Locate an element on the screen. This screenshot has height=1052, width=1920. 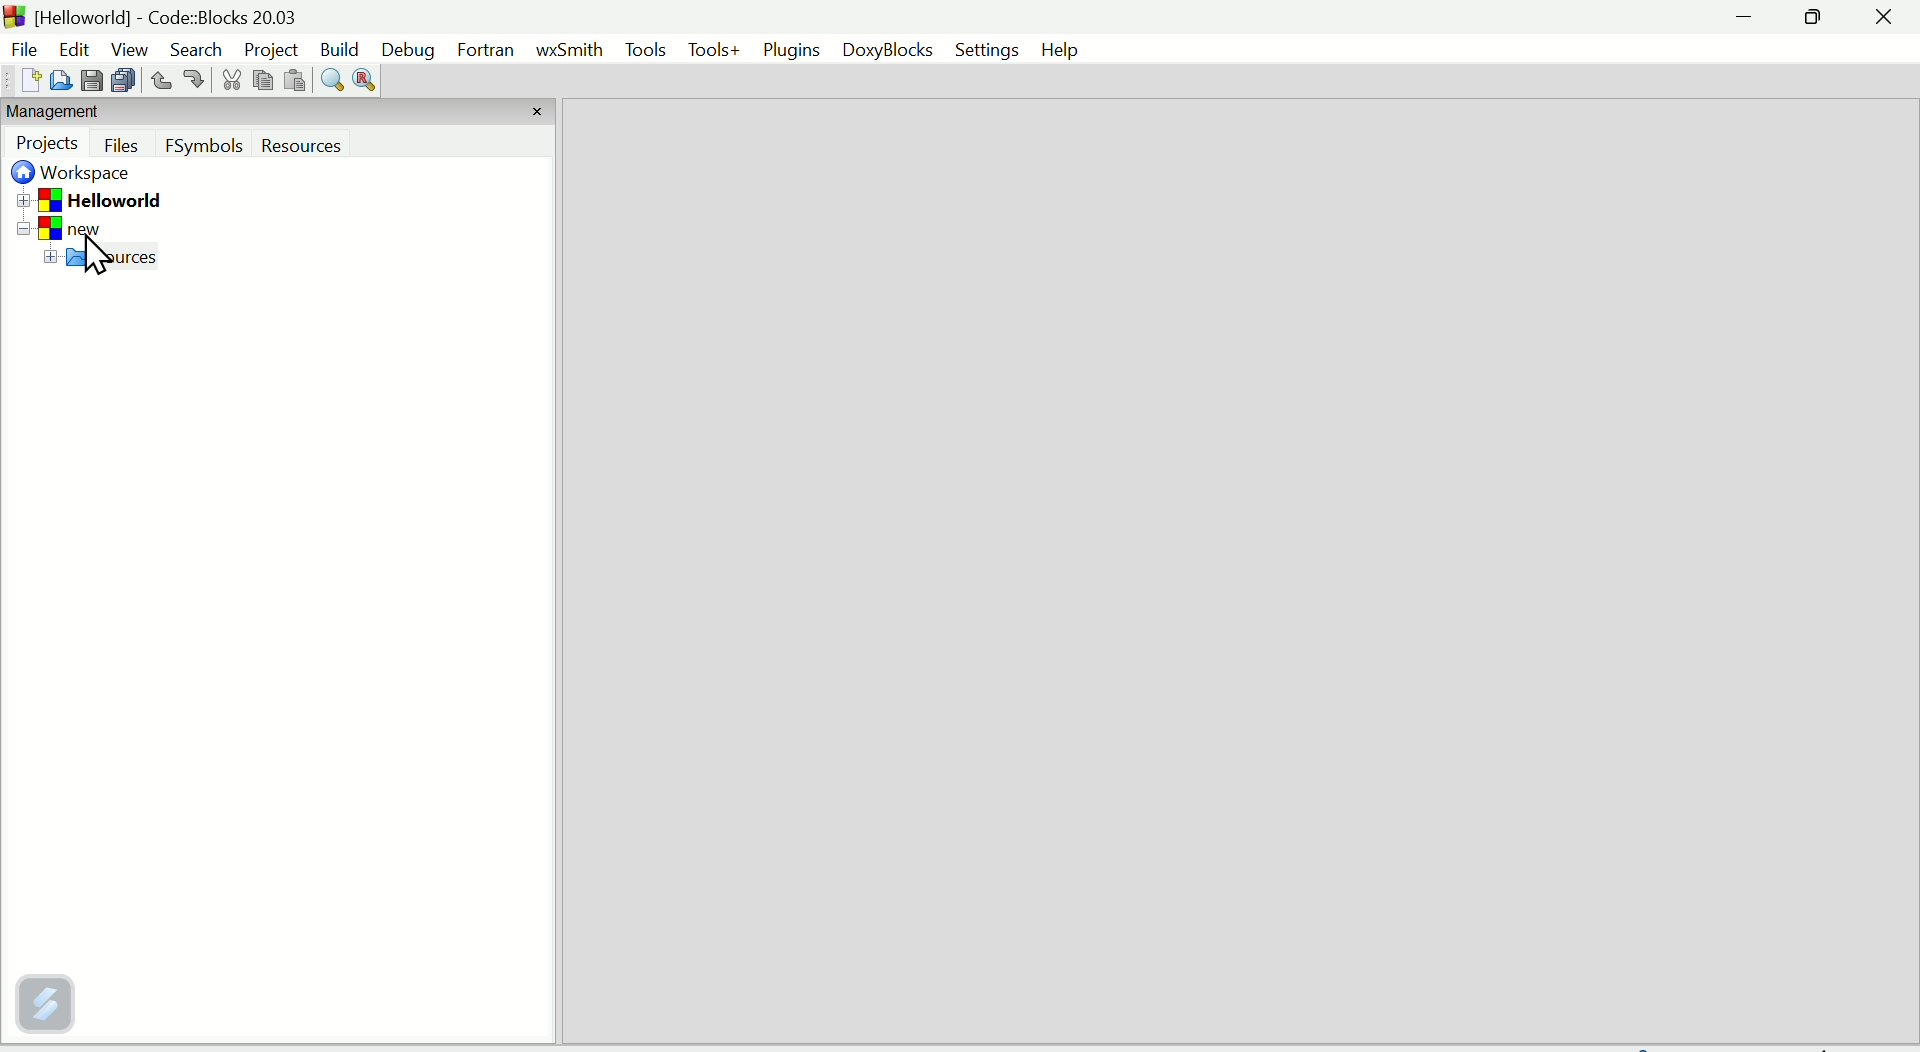
Workplace is located at coordinates (78, 175).